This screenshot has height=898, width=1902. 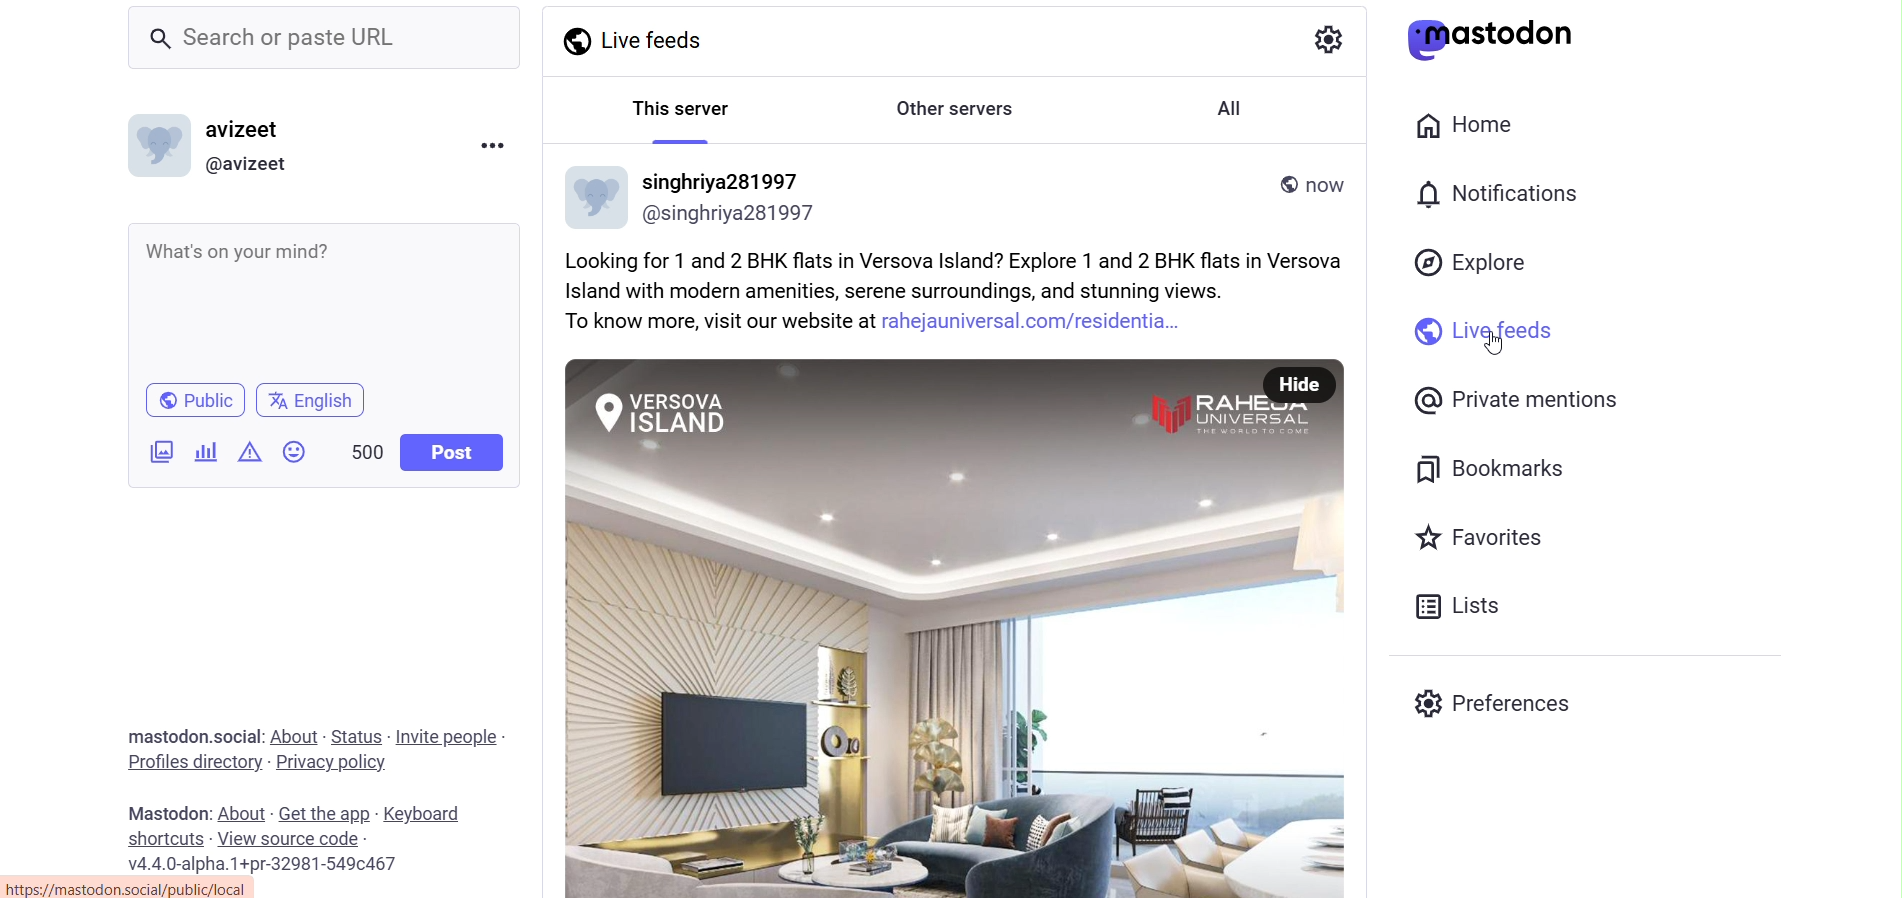 I want to click on explore, so click(x=1475, y=262).